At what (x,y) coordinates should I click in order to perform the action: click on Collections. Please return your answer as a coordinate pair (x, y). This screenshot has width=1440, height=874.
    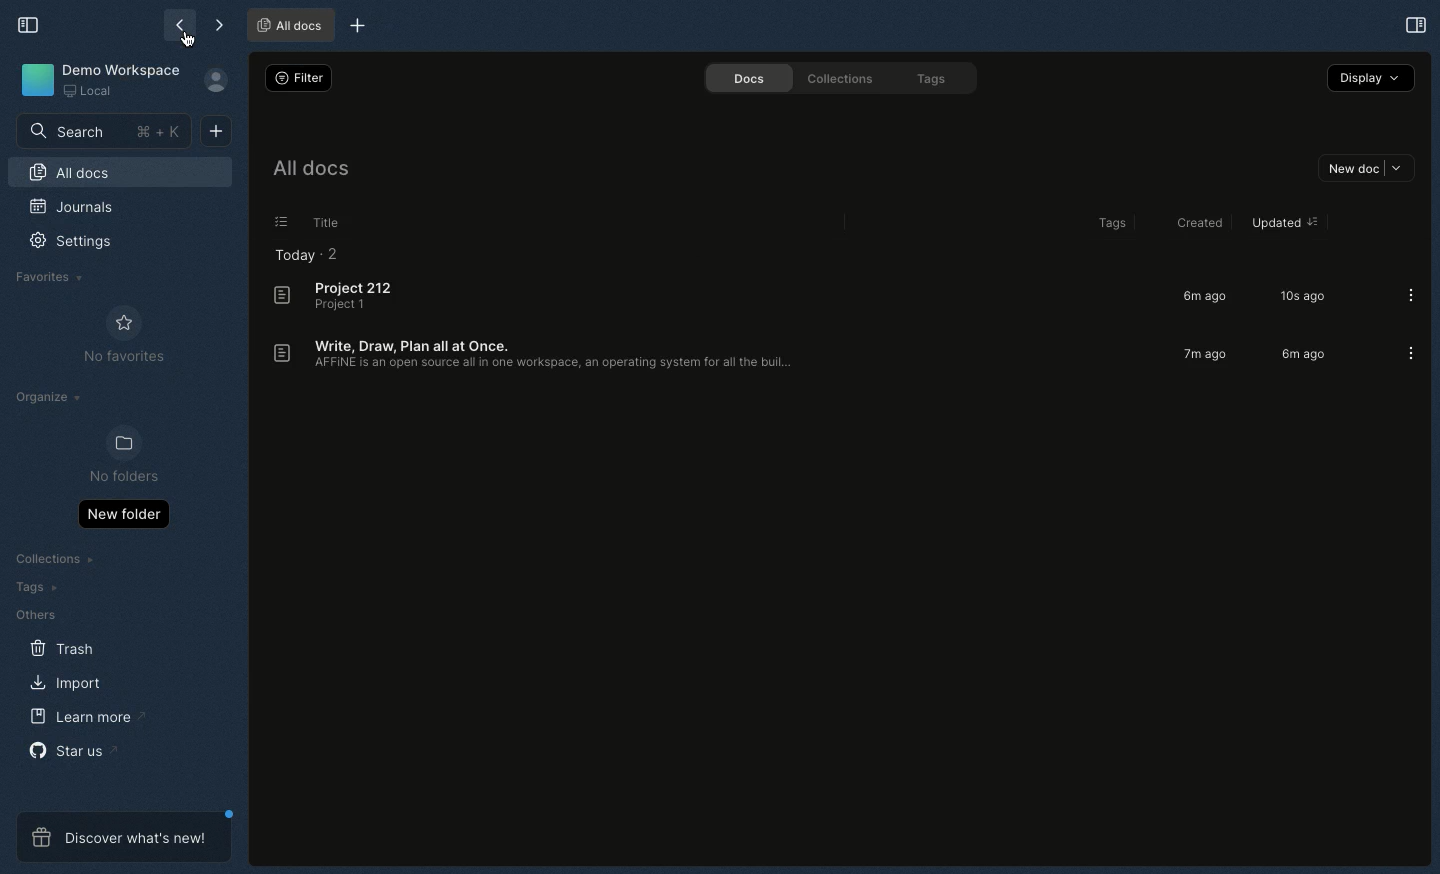
    Looking at the image, I should click on (54, 557).